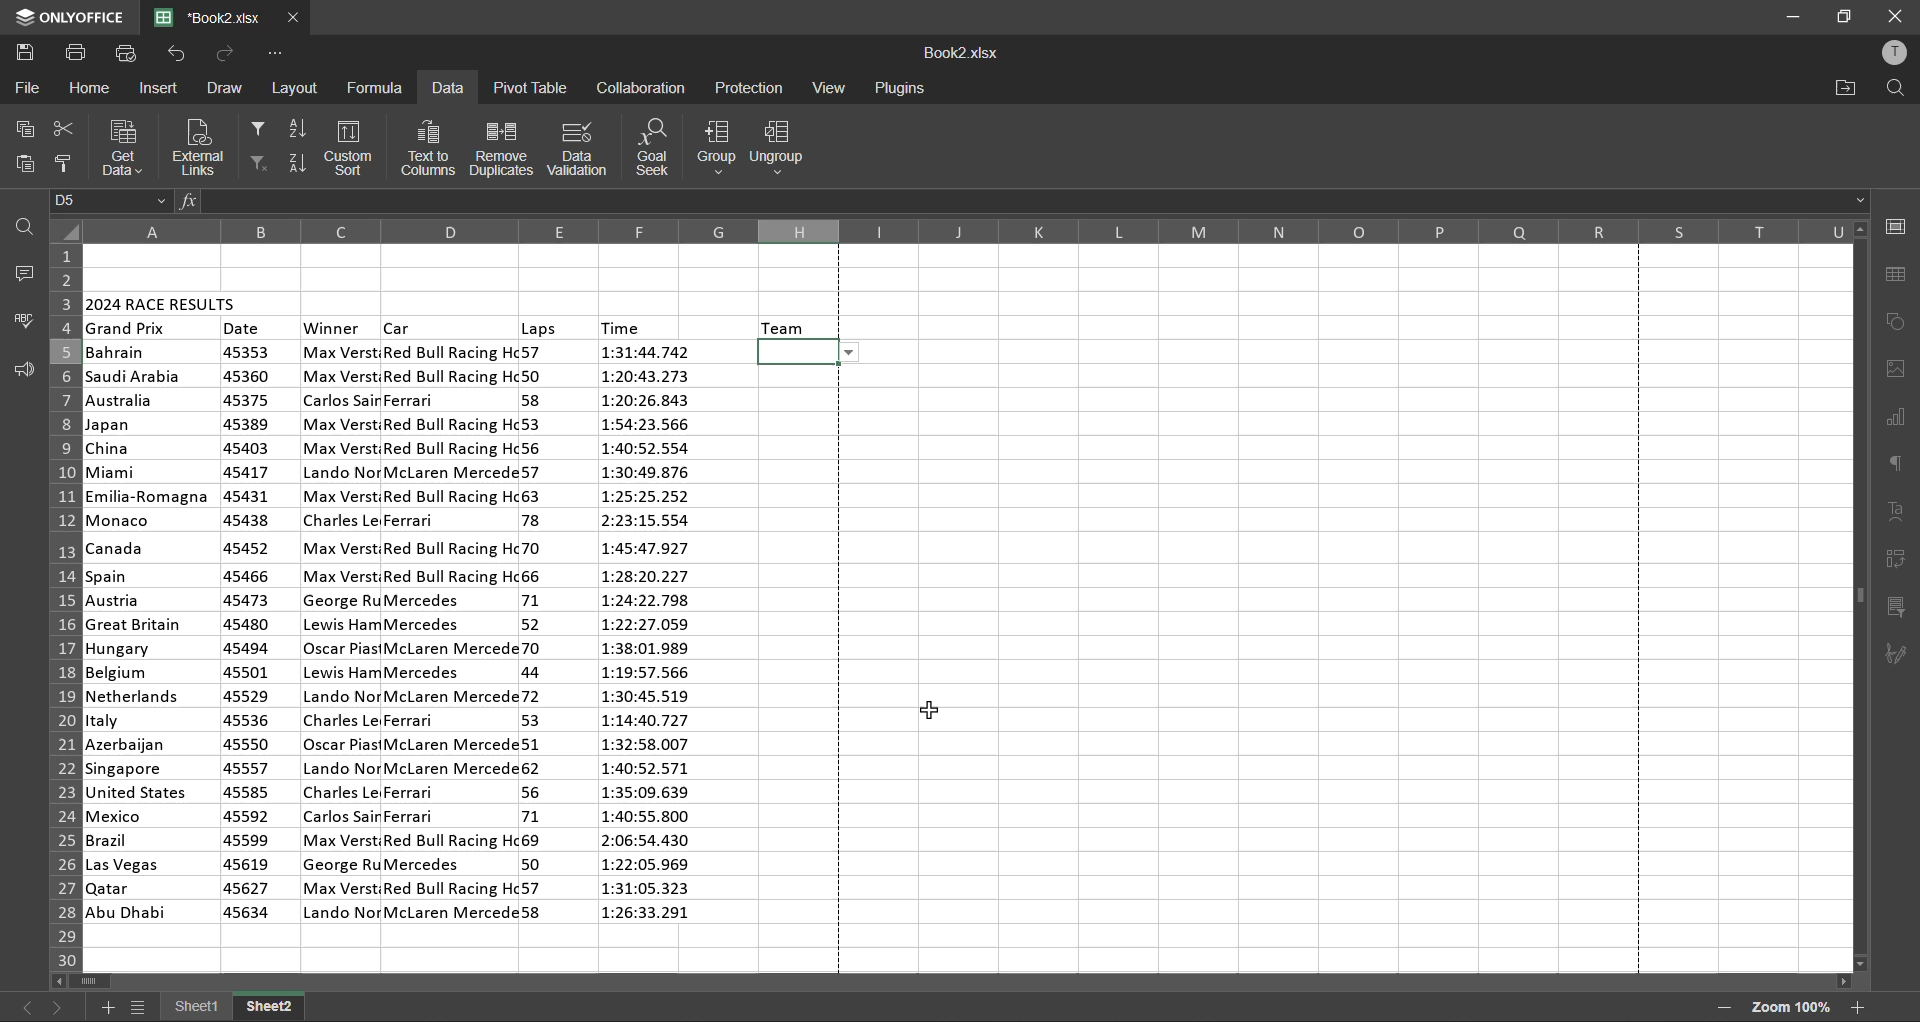 This screenshot has height=1022, width=1920. What do you see at coordinates (450, 631) in the screenshot?
I see `car` at bounding box center [450, 631].